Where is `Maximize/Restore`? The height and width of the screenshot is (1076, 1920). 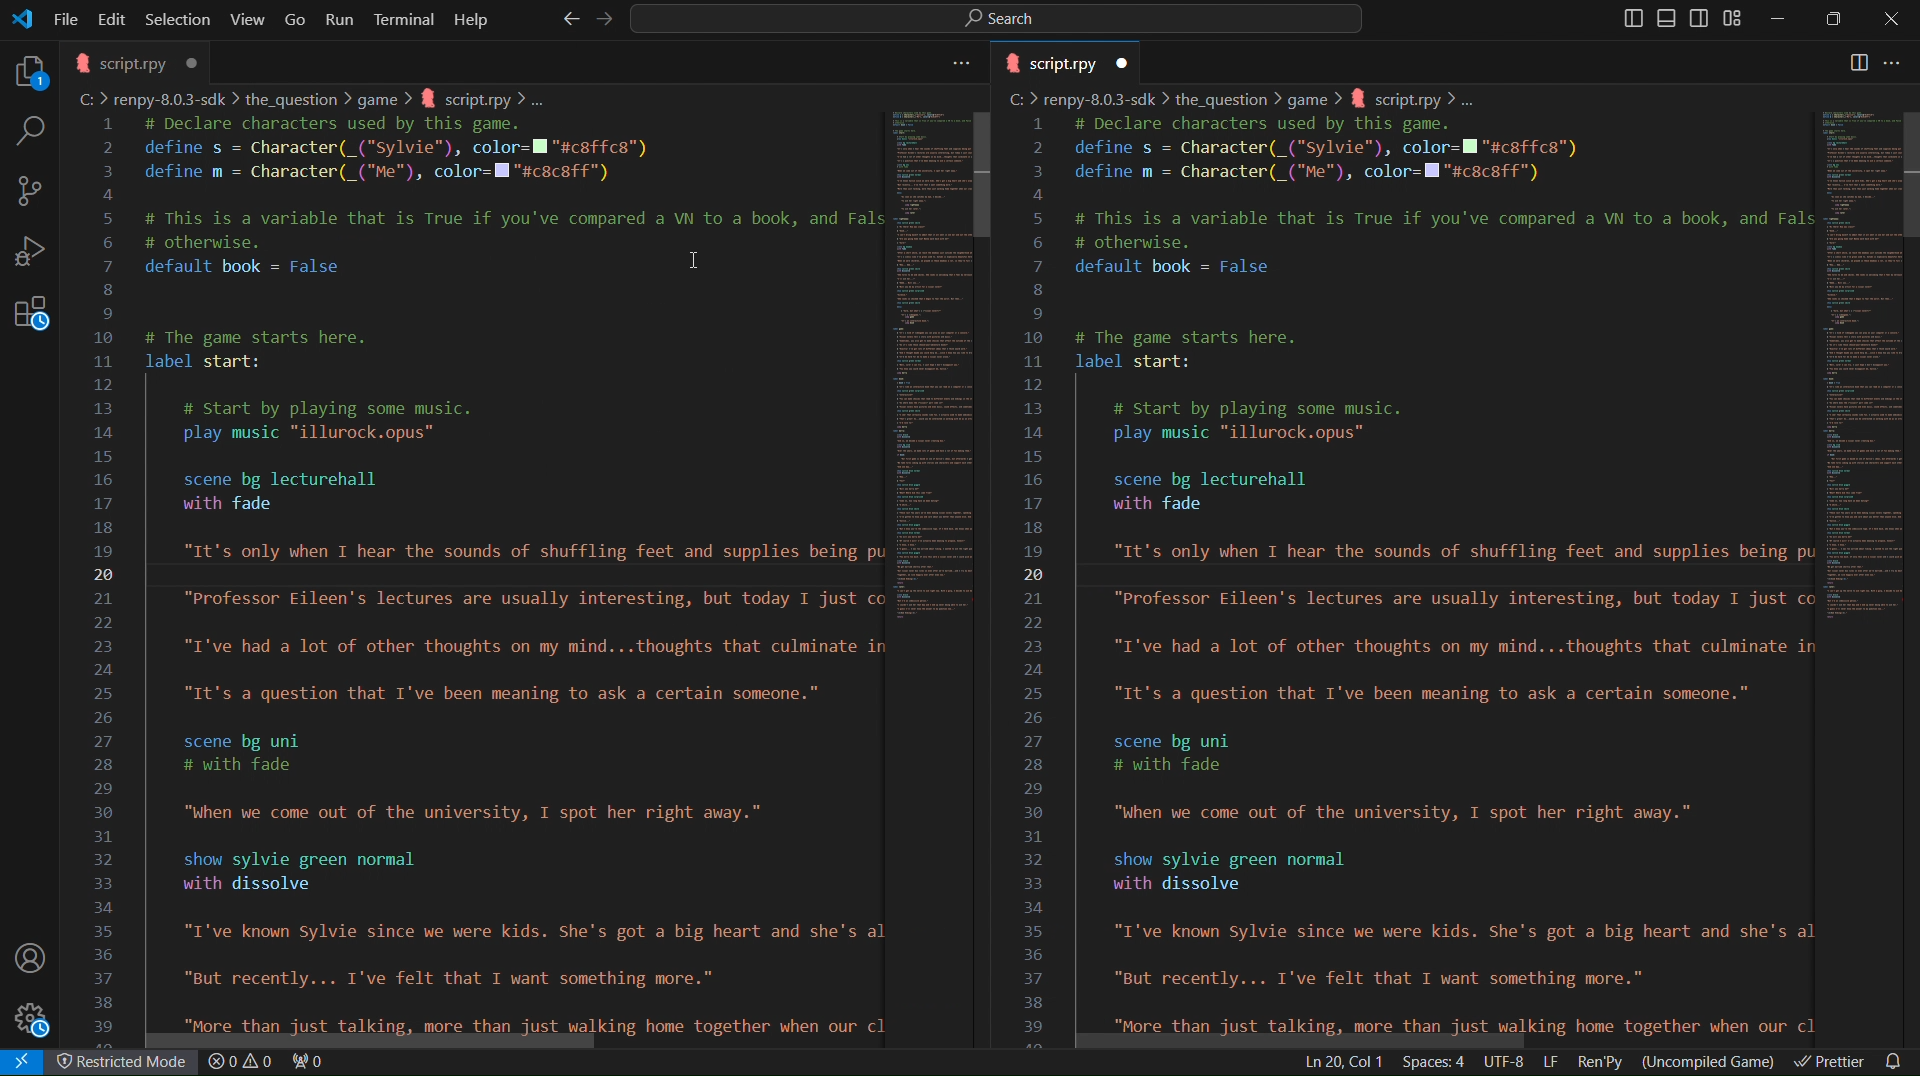
Maximize/Restore is located at coordinates (1836, 20).